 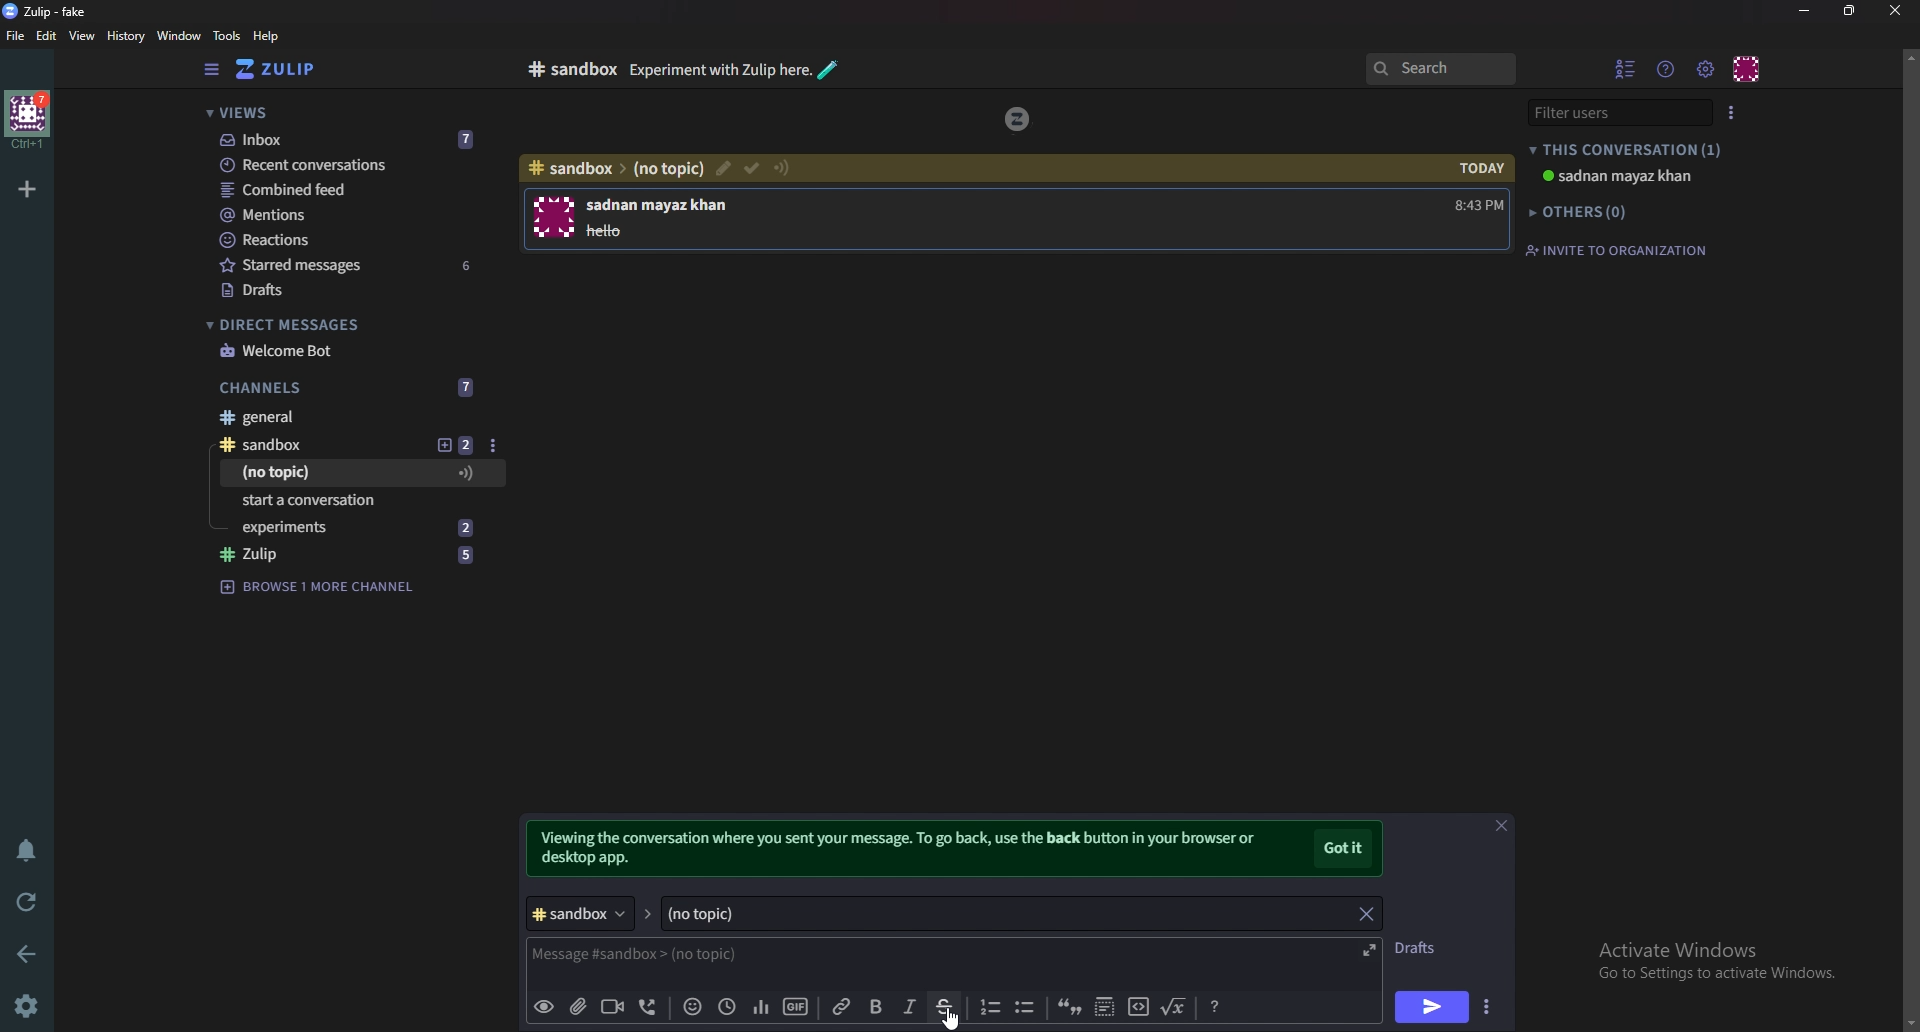 I want to click on scroll bar, so click(x=1906, y=536).